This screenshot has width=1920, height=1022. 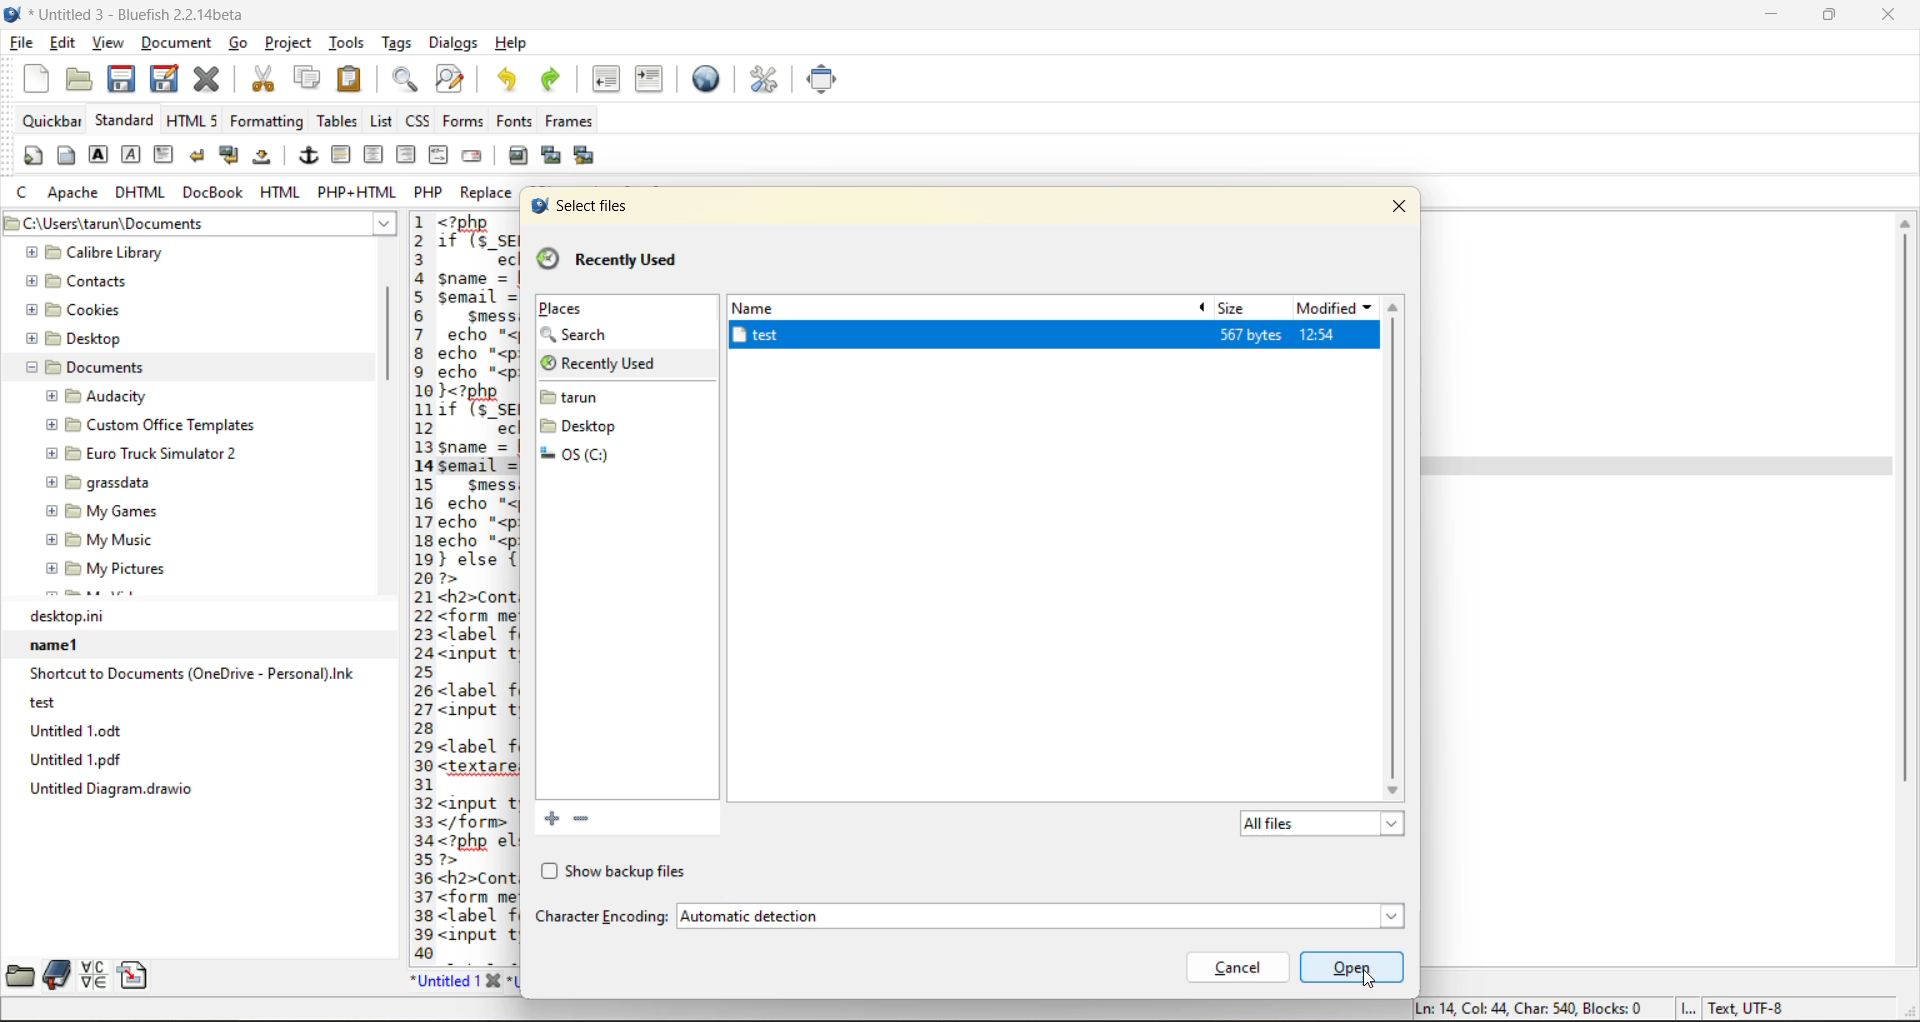 I want to click on frames, so click(x=576, y=121).